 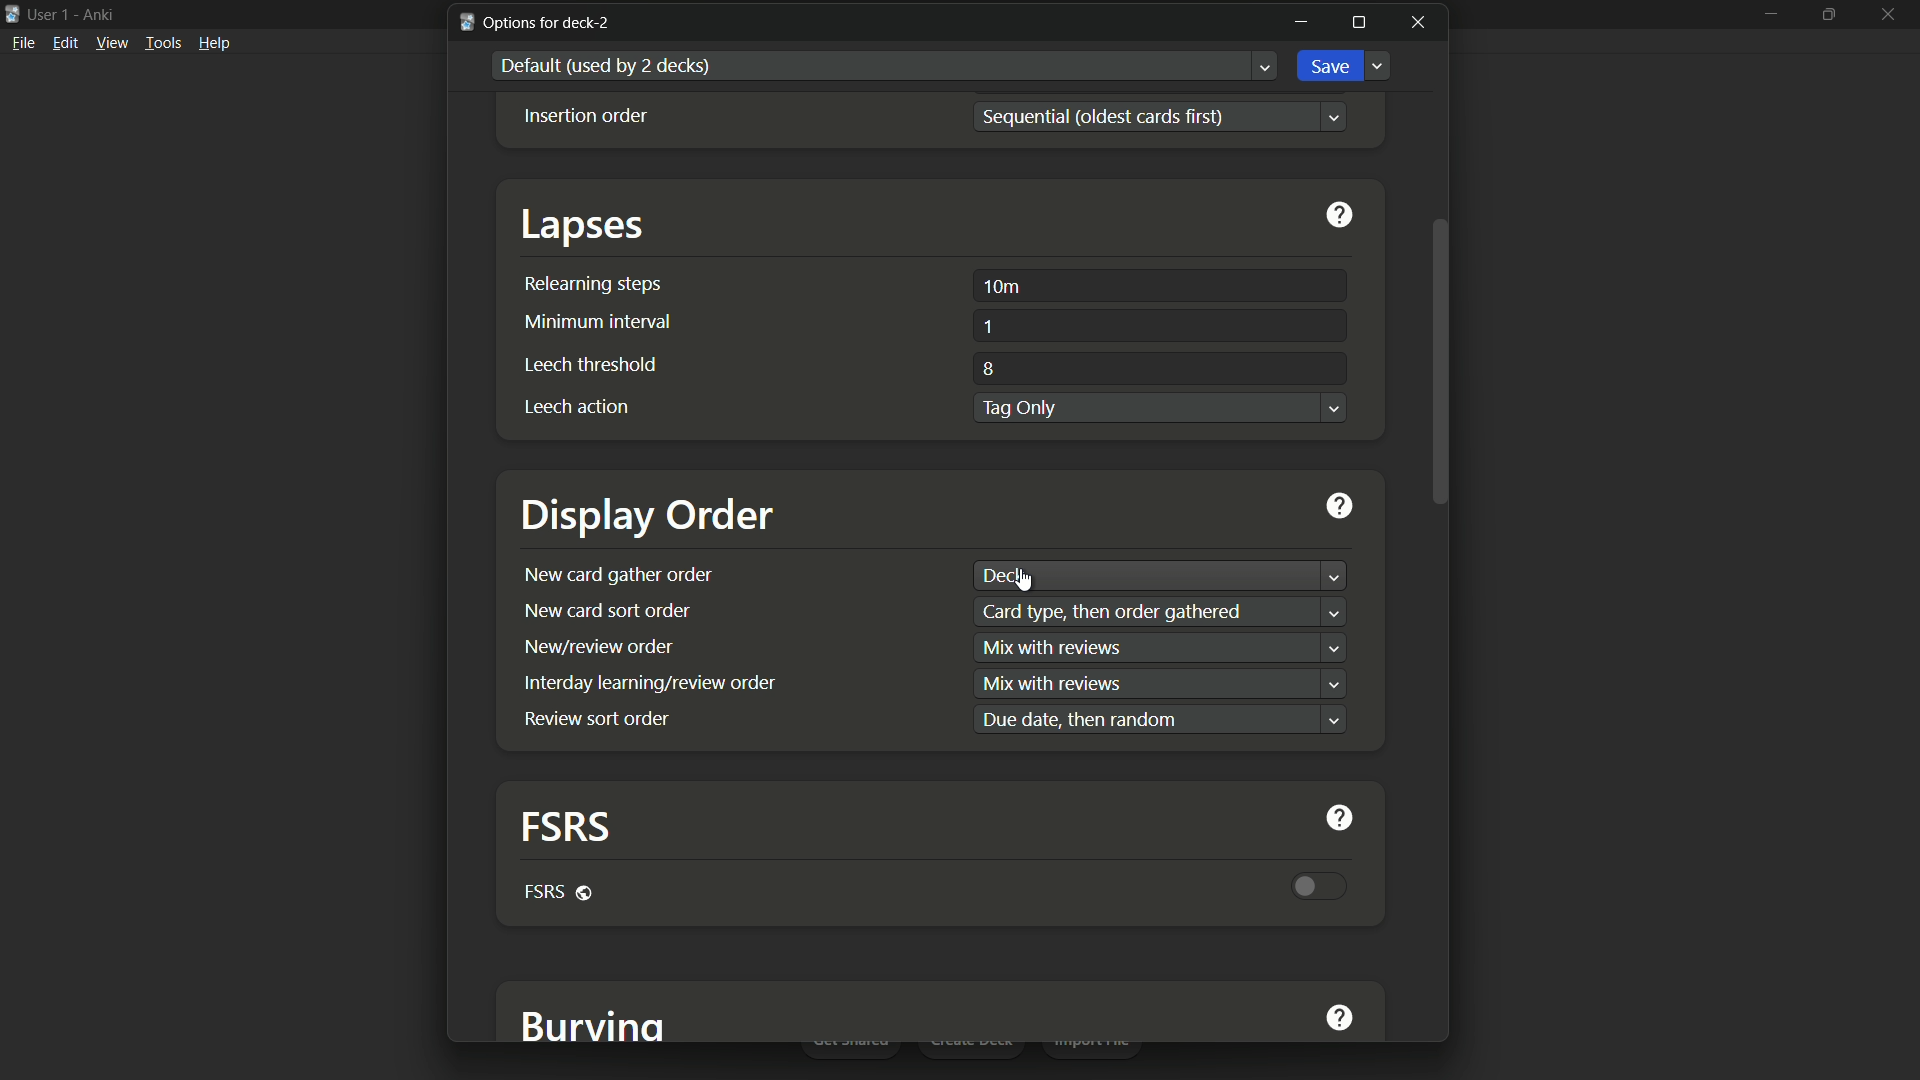 I want to click on tools menu, so click(x=164, y=43).